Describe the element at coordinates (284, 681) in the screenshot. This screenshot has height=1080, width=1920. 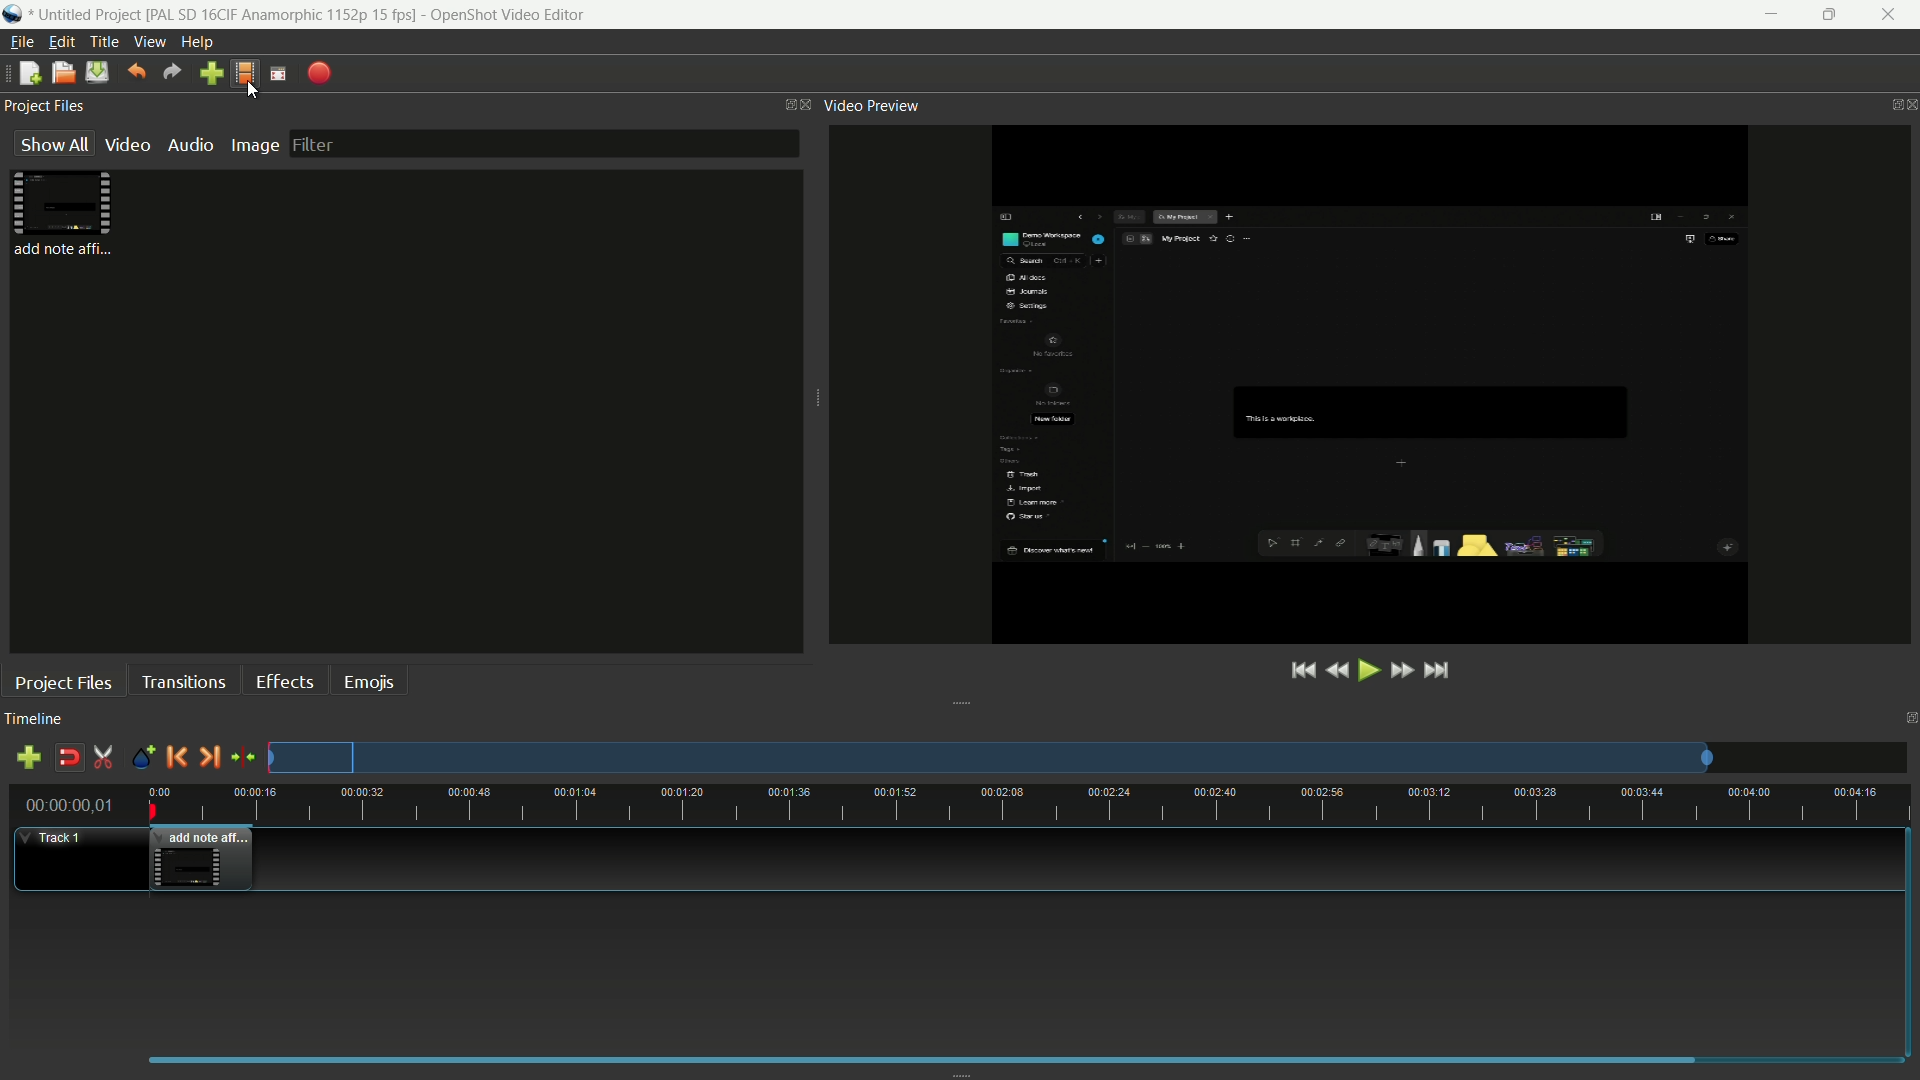
I see `effects` at that location.